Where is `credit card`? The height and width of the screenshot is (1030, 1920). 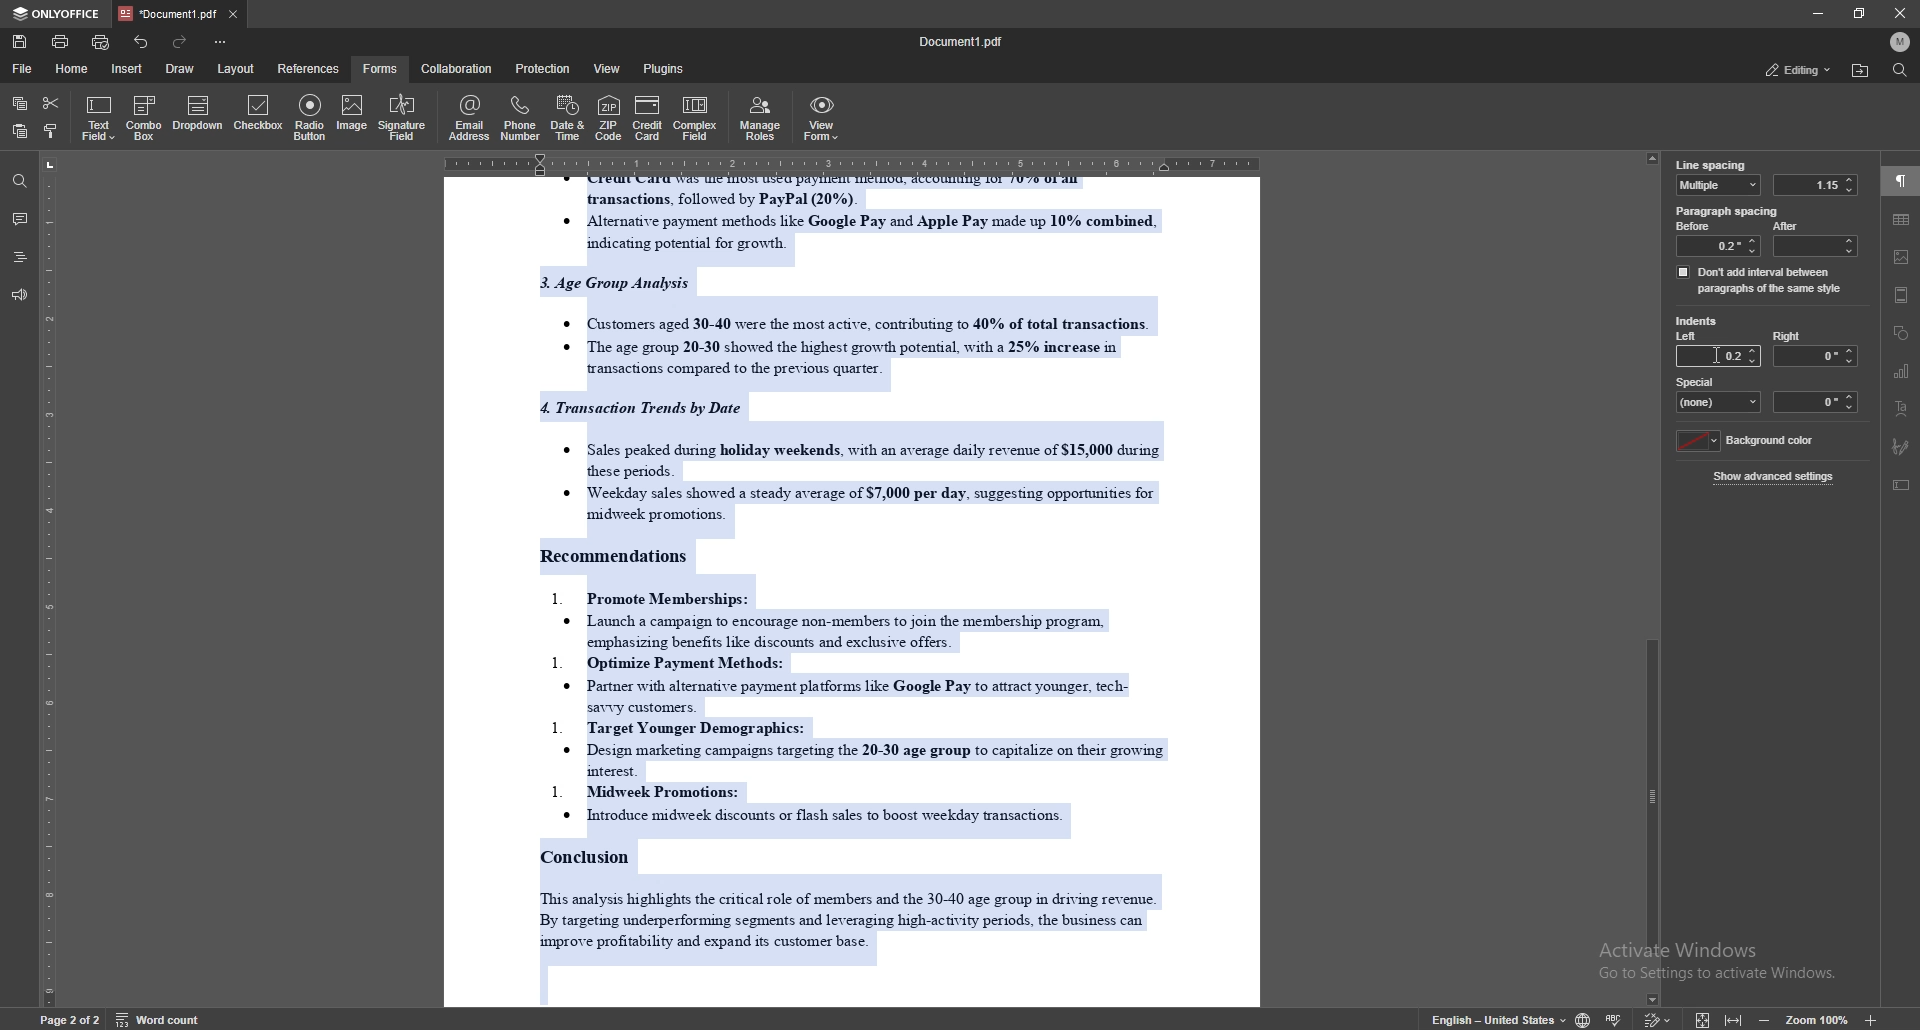
credit card is located at coordinates (648, 117).